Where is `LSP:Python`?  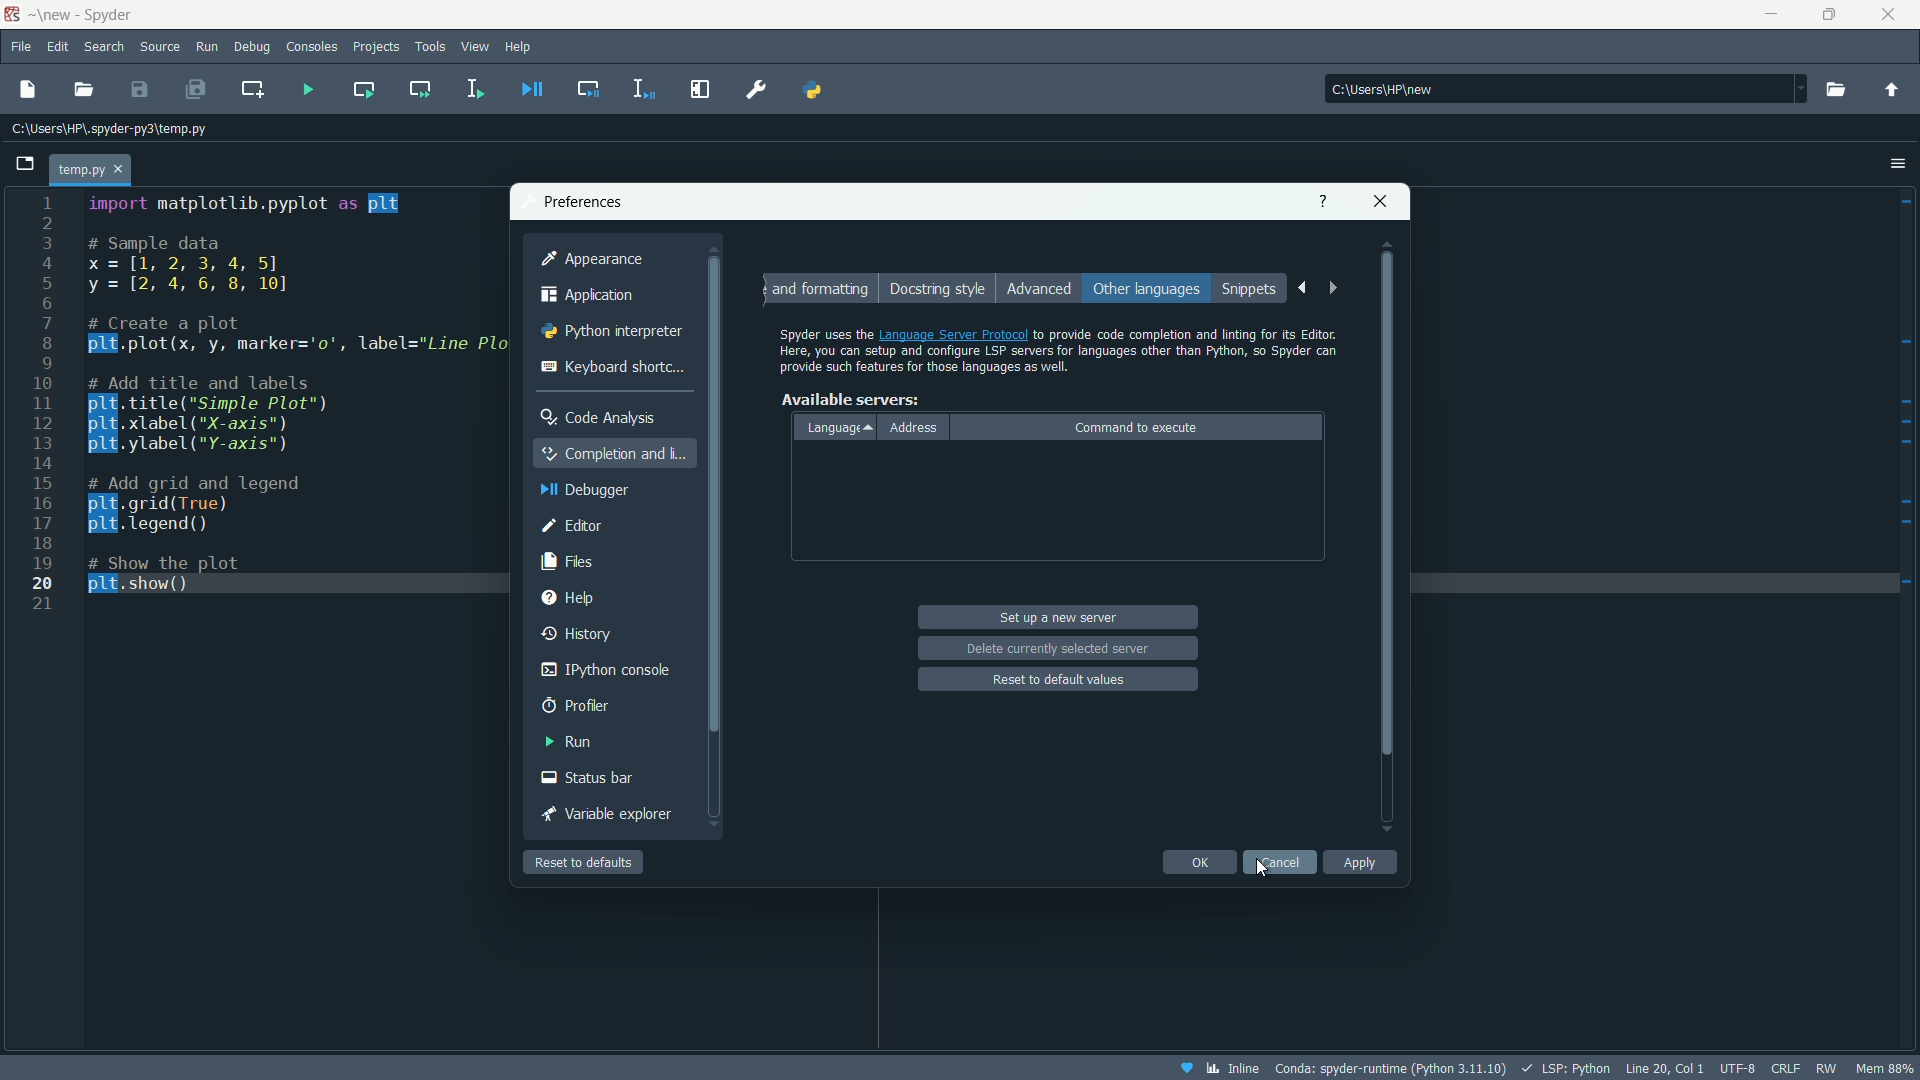 LSP:Python is located at coordinates (1565, 1068).